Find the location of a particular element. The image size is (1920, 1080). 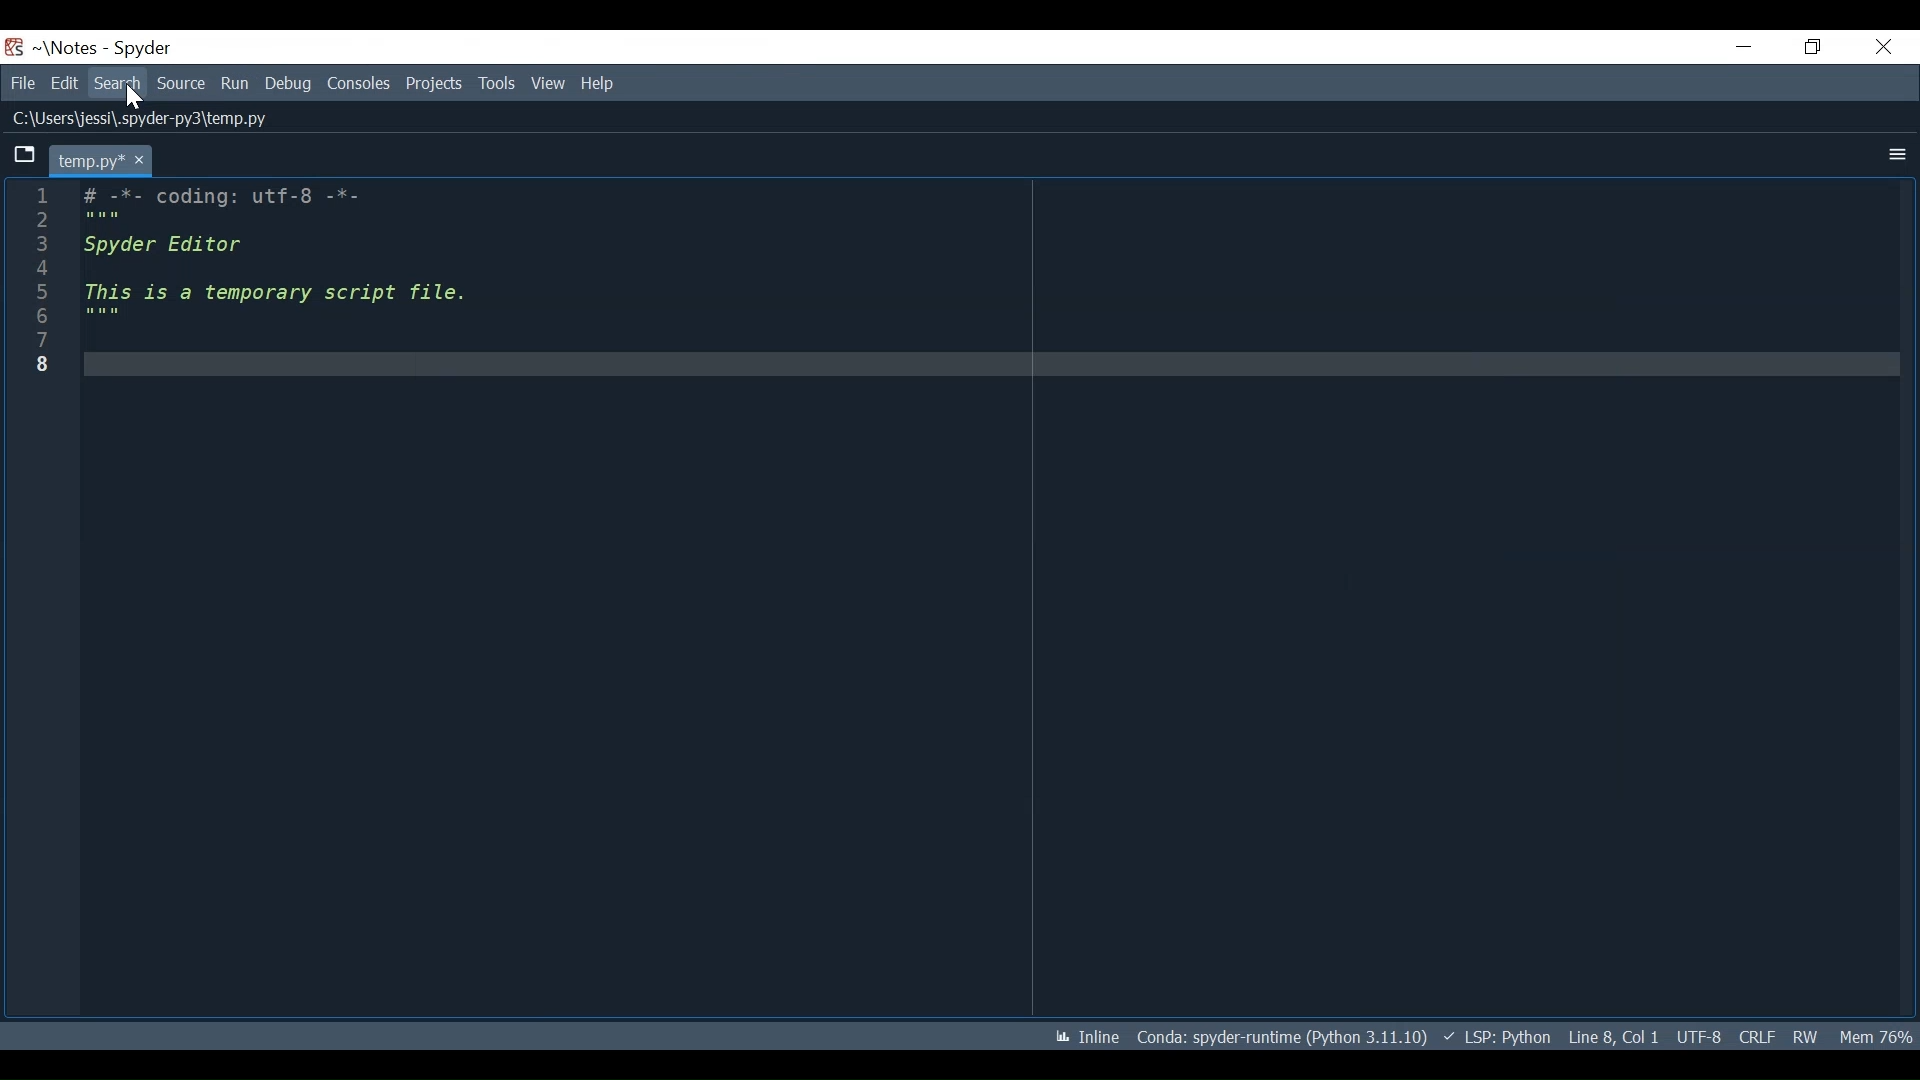

File EQL Status is located at coordinates (1759, 1035).